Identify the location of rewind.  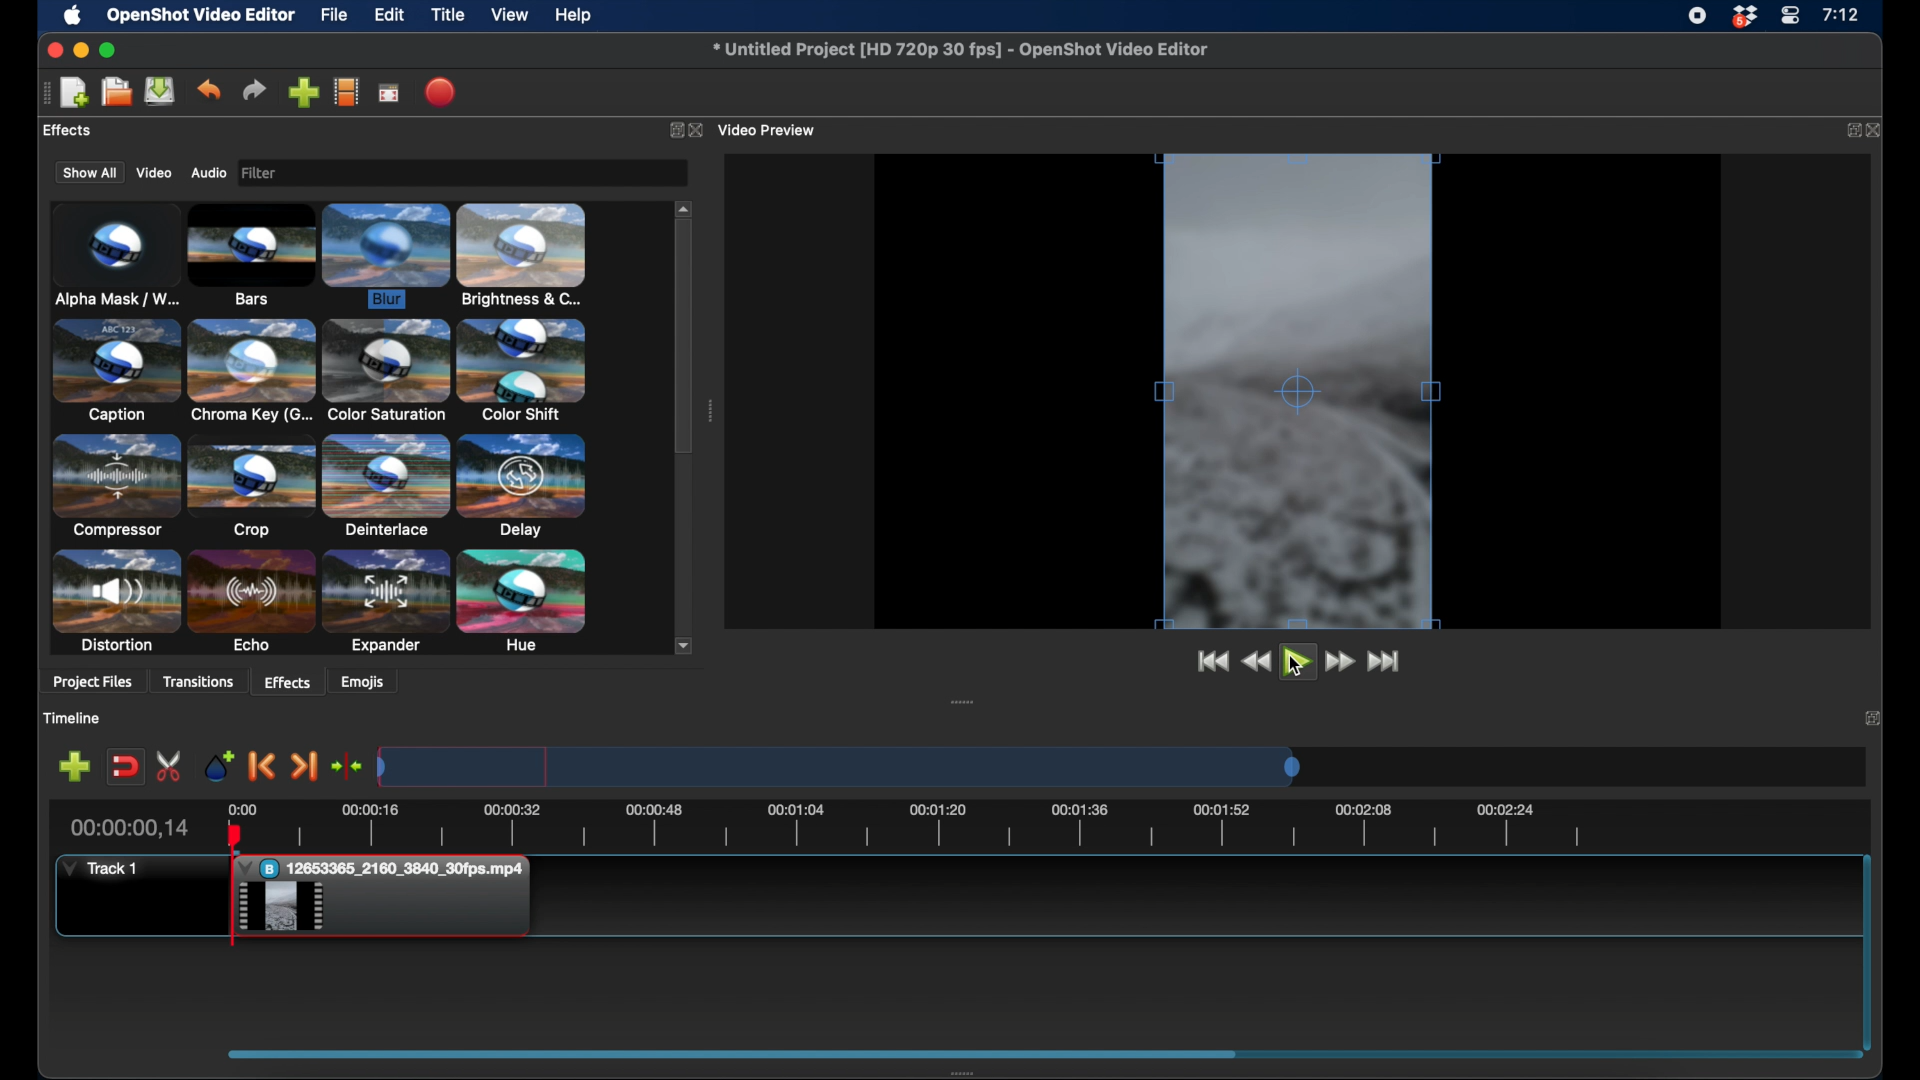
(1258, 663).